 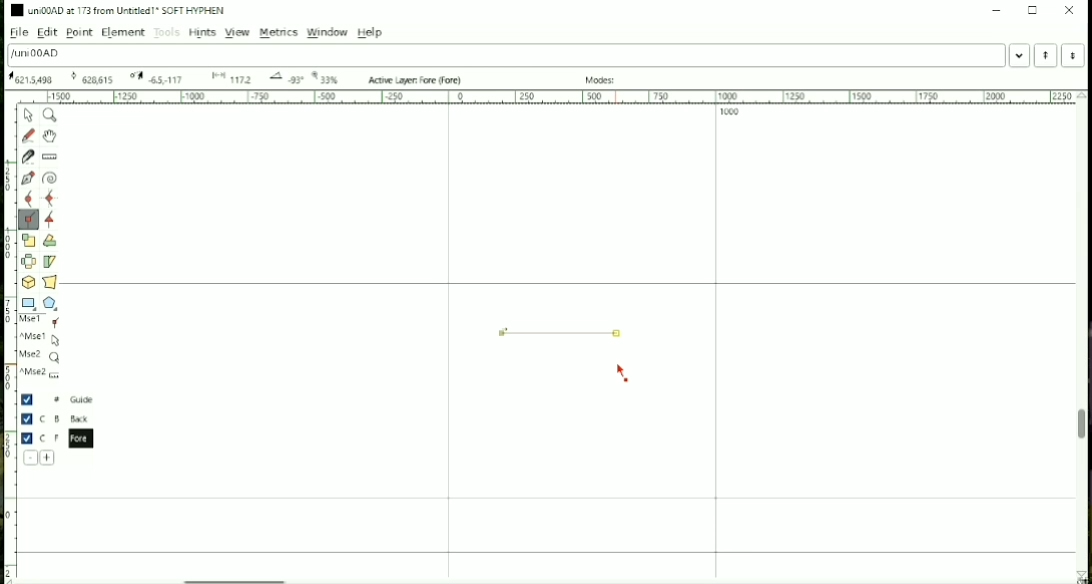 What do you see at coordinates (1080, 423) in the screenshot?
I see `Vertical scrollbar` at bounding box center [1080, 423].